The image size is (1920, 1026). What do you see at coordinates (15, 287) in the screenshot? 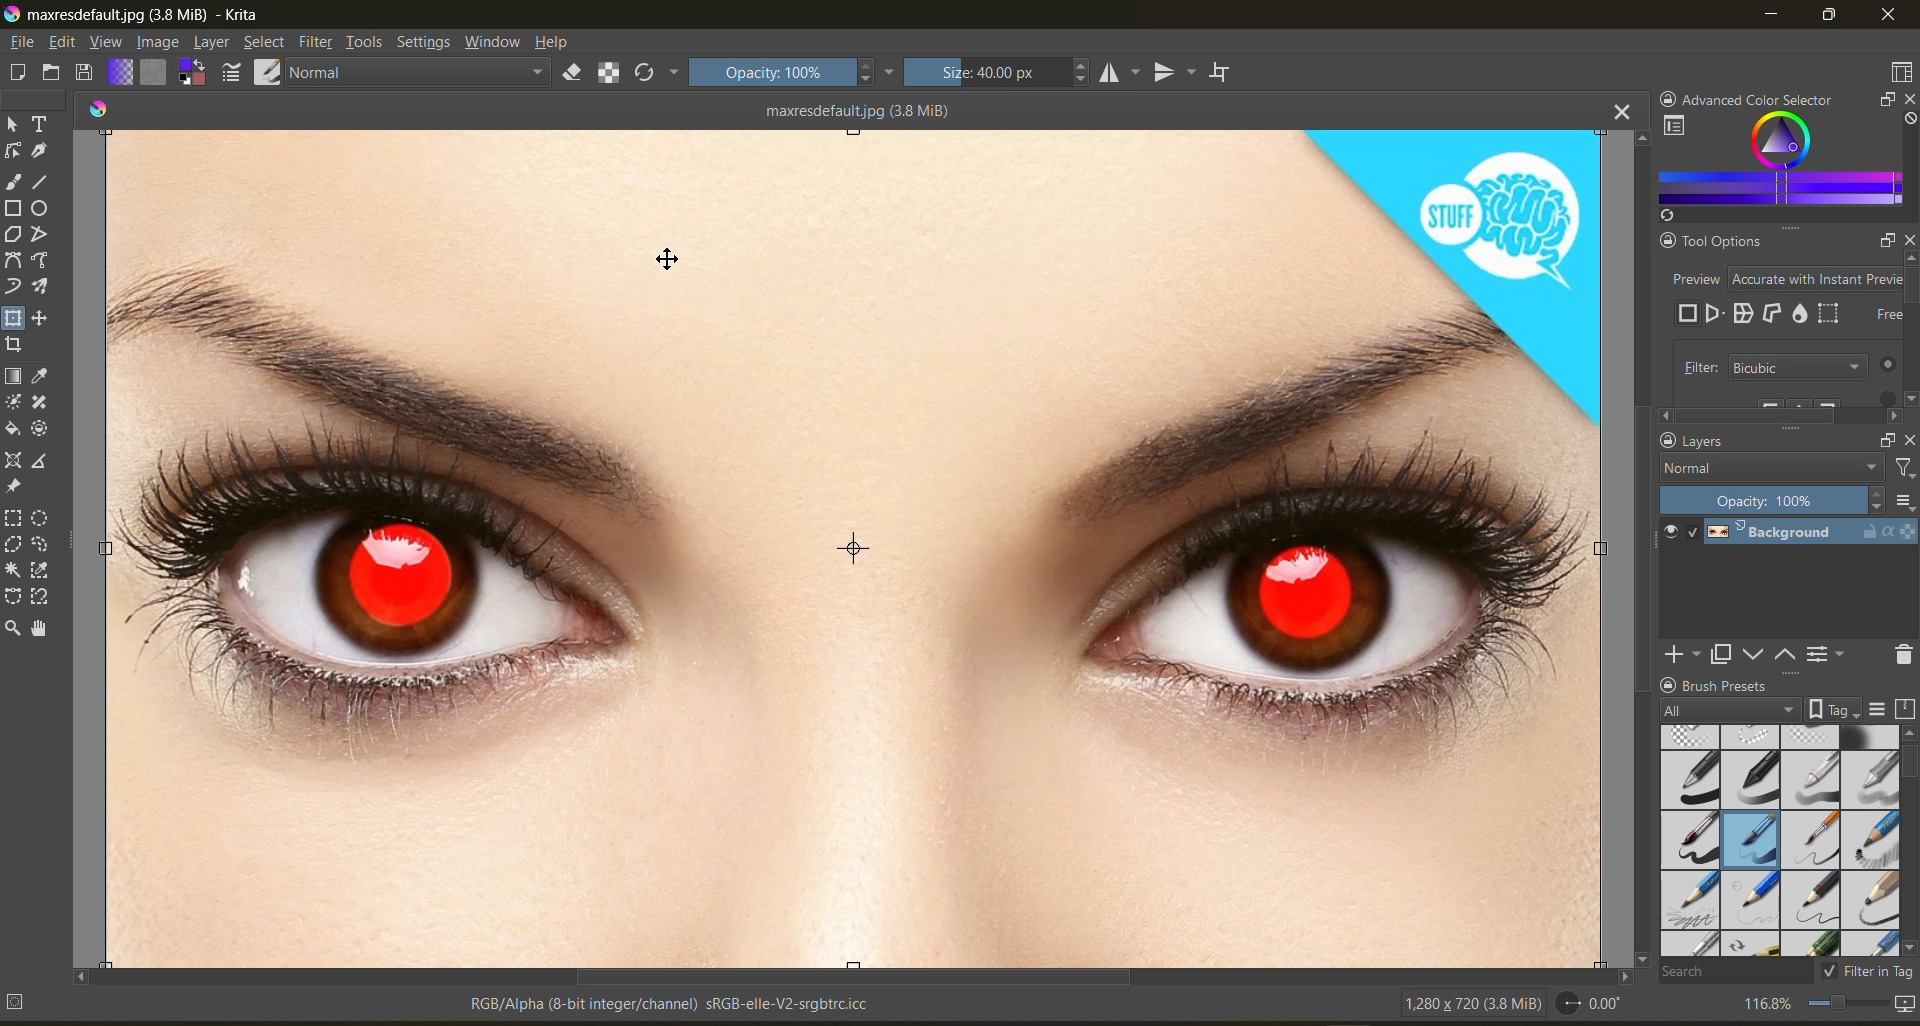
I see `tool` at bounding box center [15, 287].